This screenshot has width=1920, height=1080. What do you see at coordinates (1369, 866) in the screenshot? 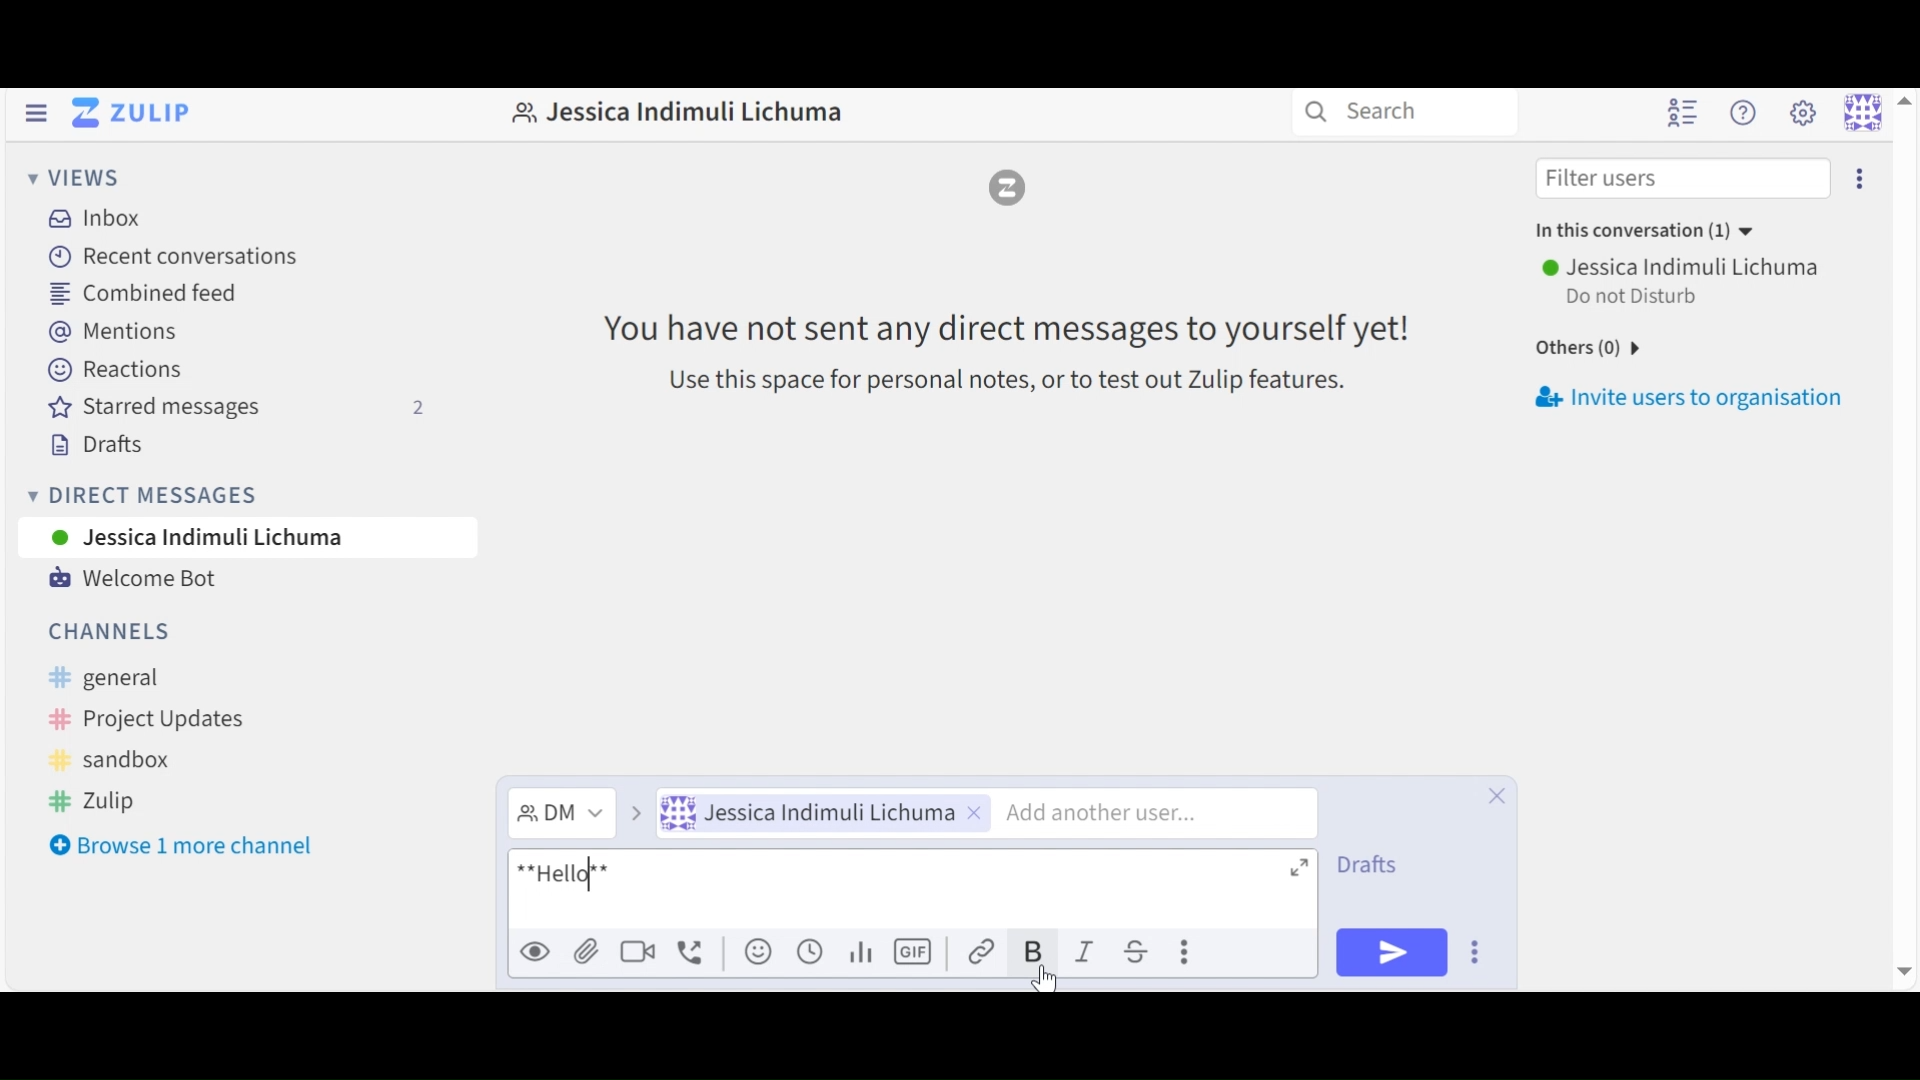
I see `Drafts` at bounding box center [1369, 866].